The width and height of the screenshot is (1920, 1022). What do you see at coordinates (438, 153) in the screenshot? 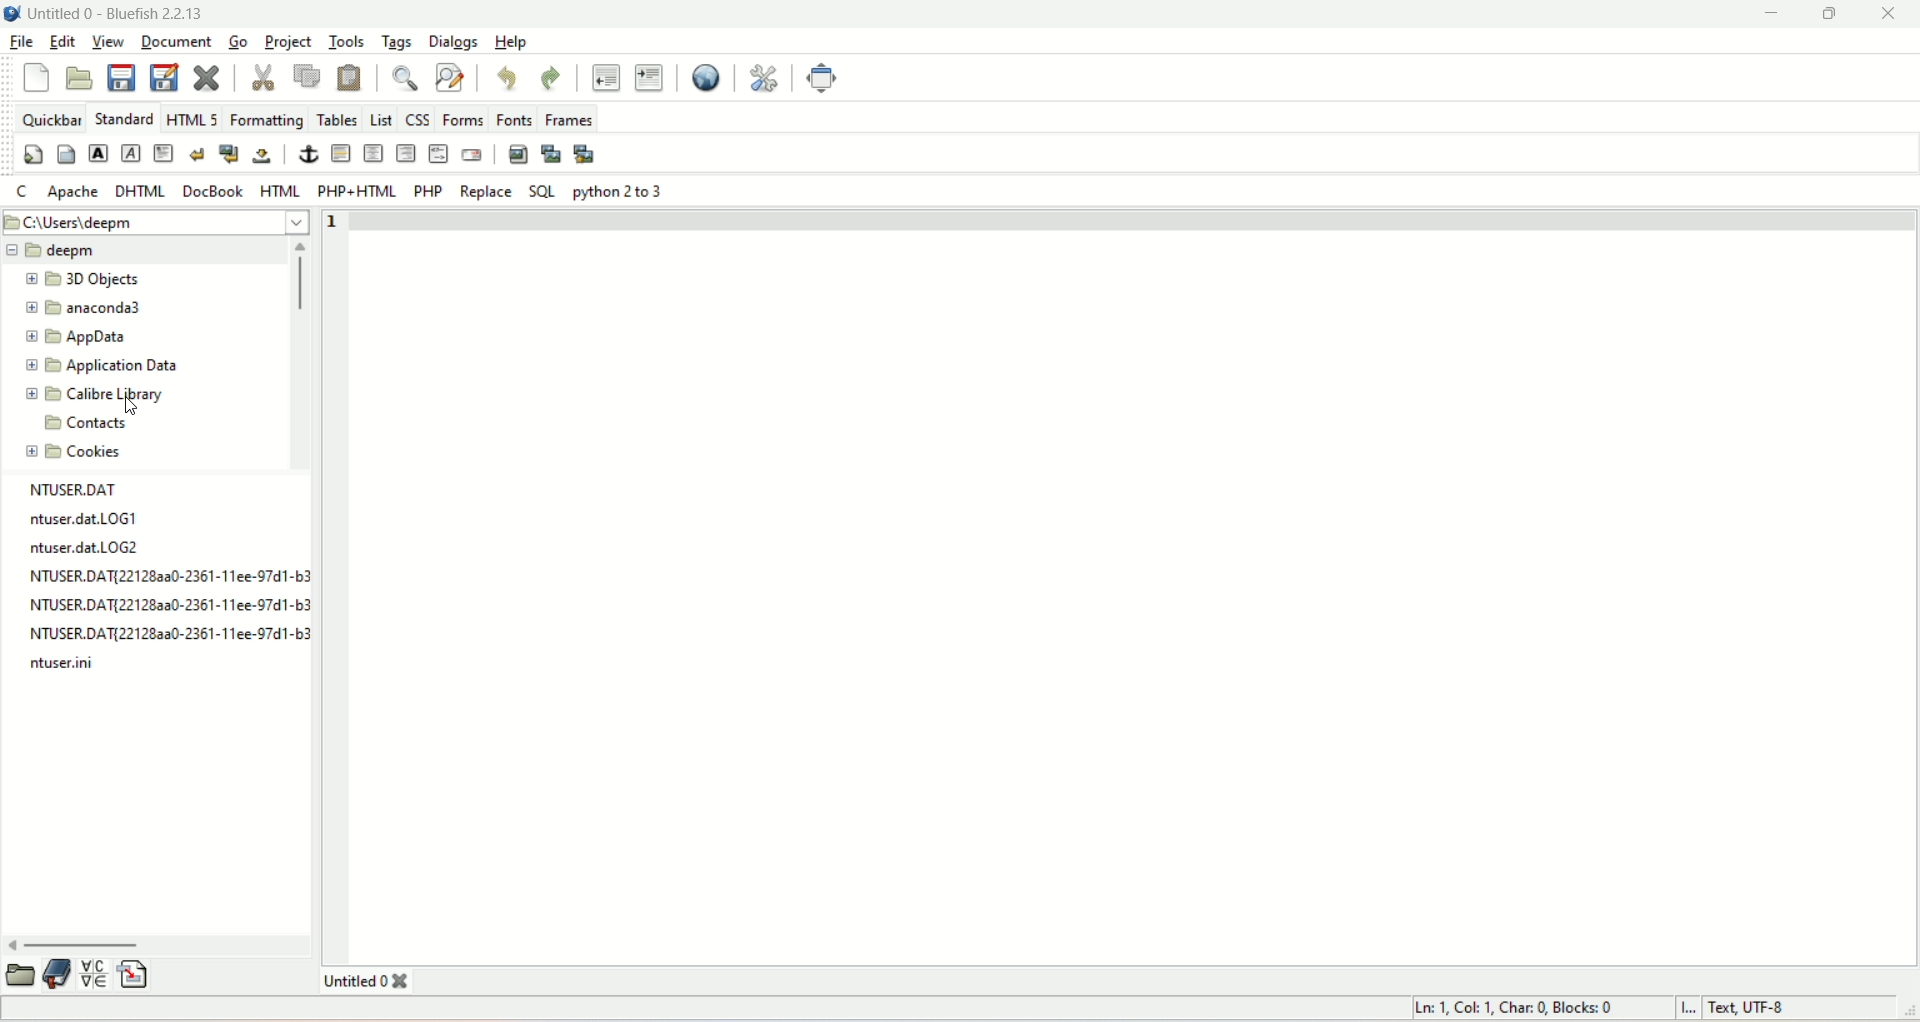
I see `HTML comment` at bounding box center [438, 153].